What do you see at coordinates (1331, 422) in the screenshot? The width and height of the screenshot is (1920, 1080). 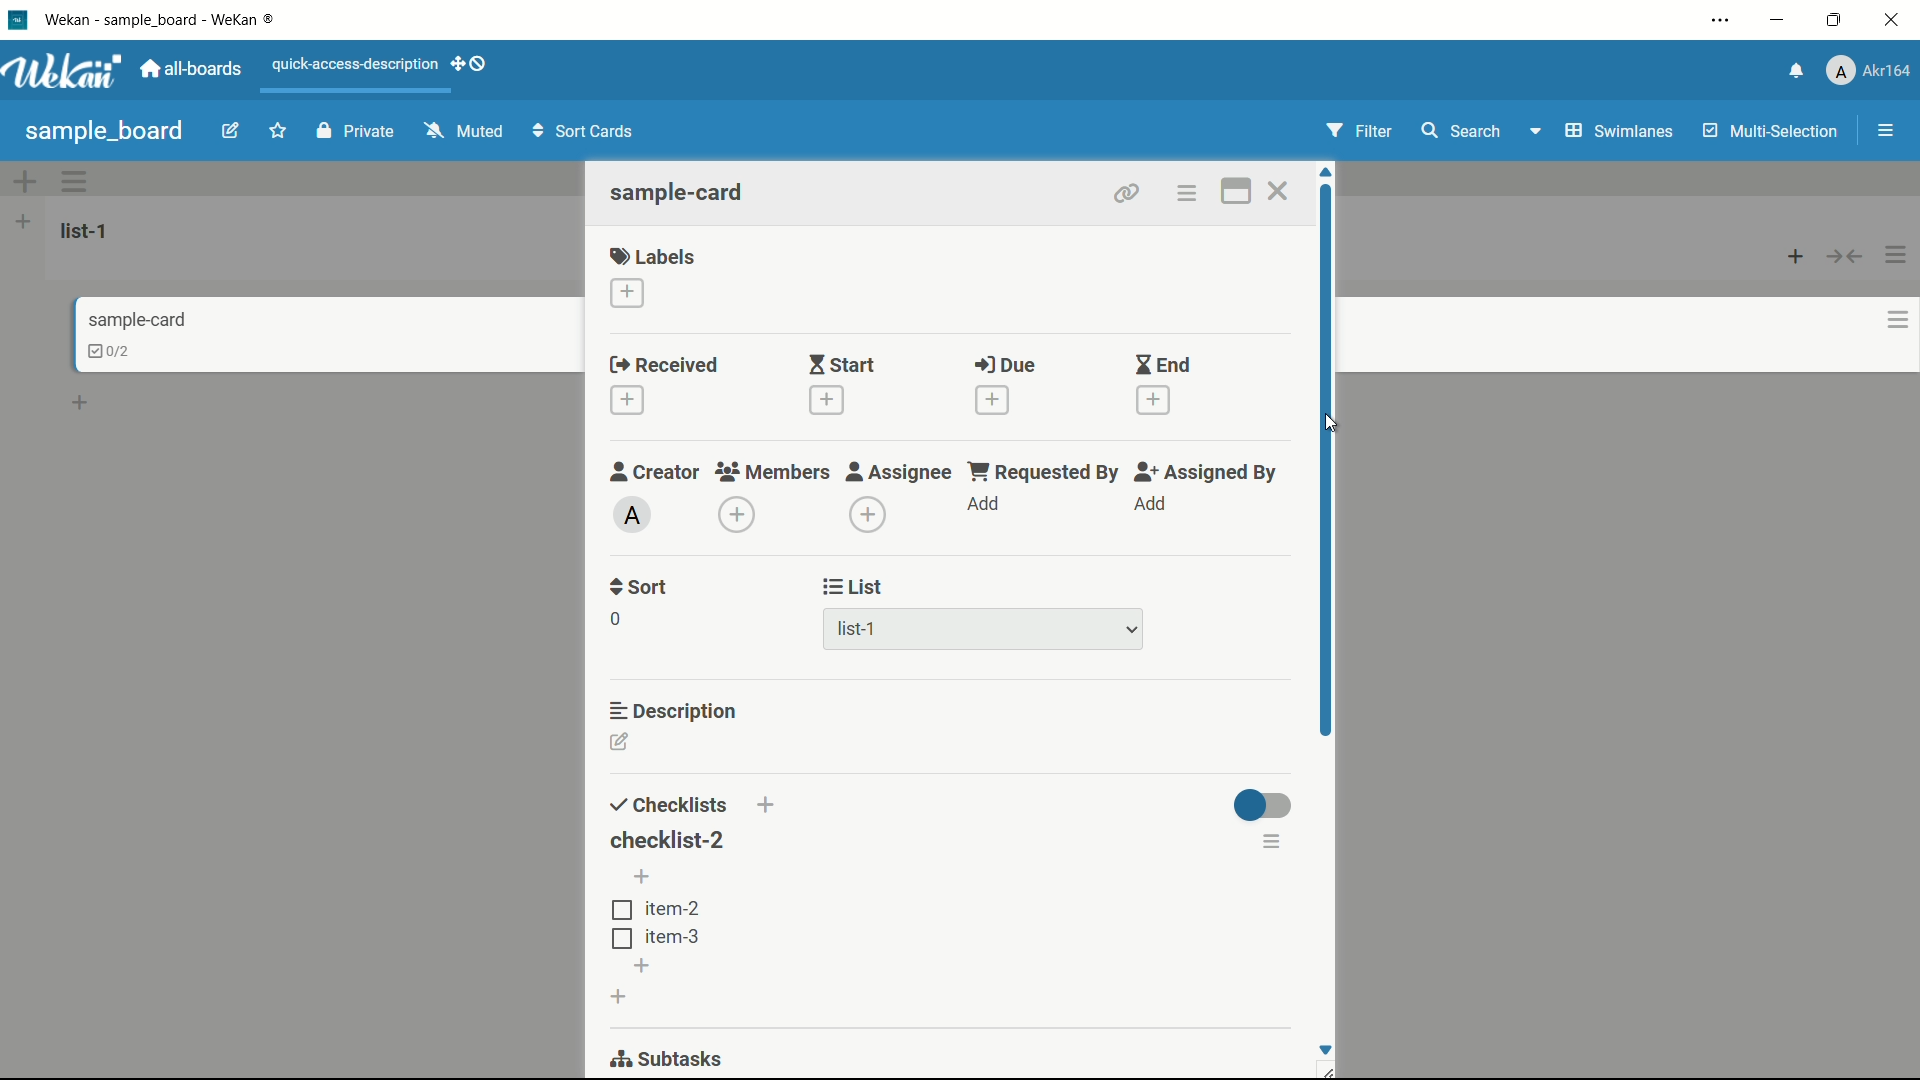 I see `cursor` at bounding box center [1331, 422].